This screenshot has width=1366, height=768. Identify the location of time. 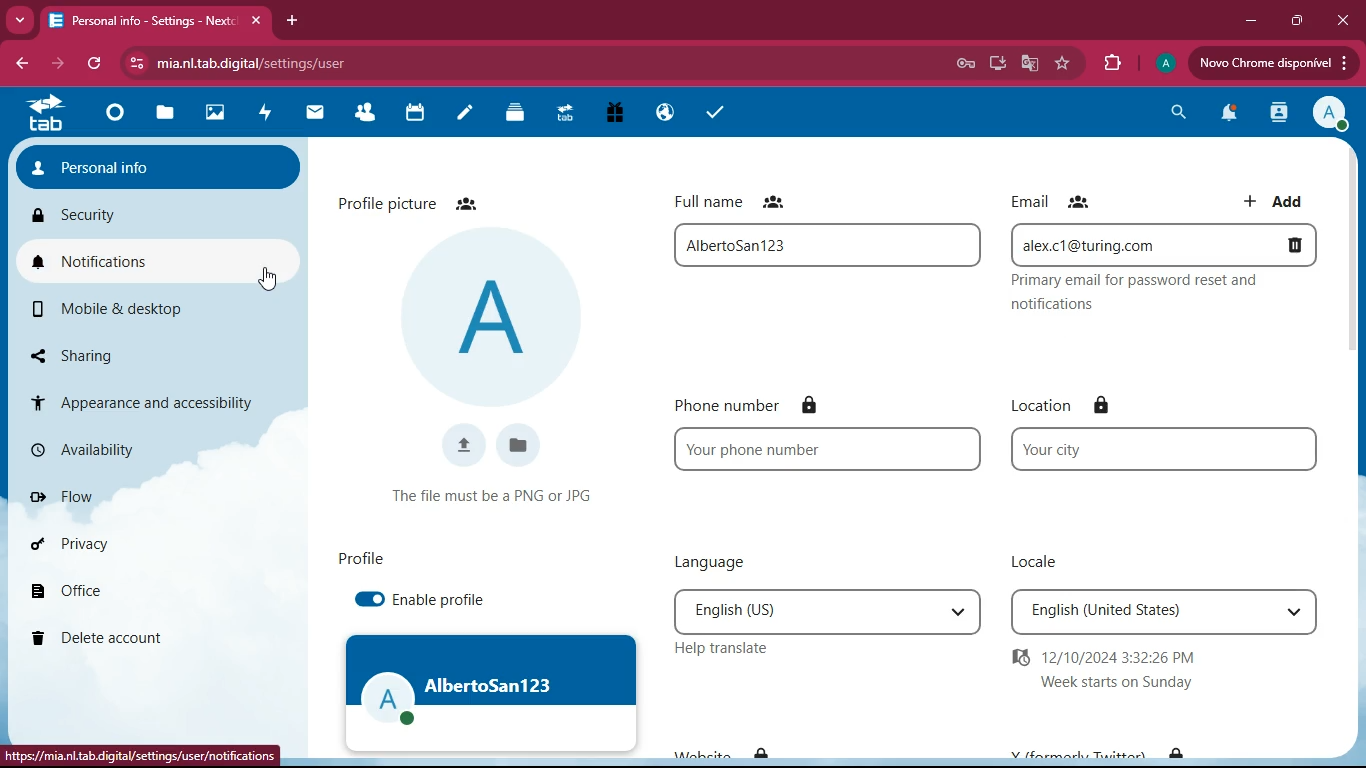
(1124, 669).